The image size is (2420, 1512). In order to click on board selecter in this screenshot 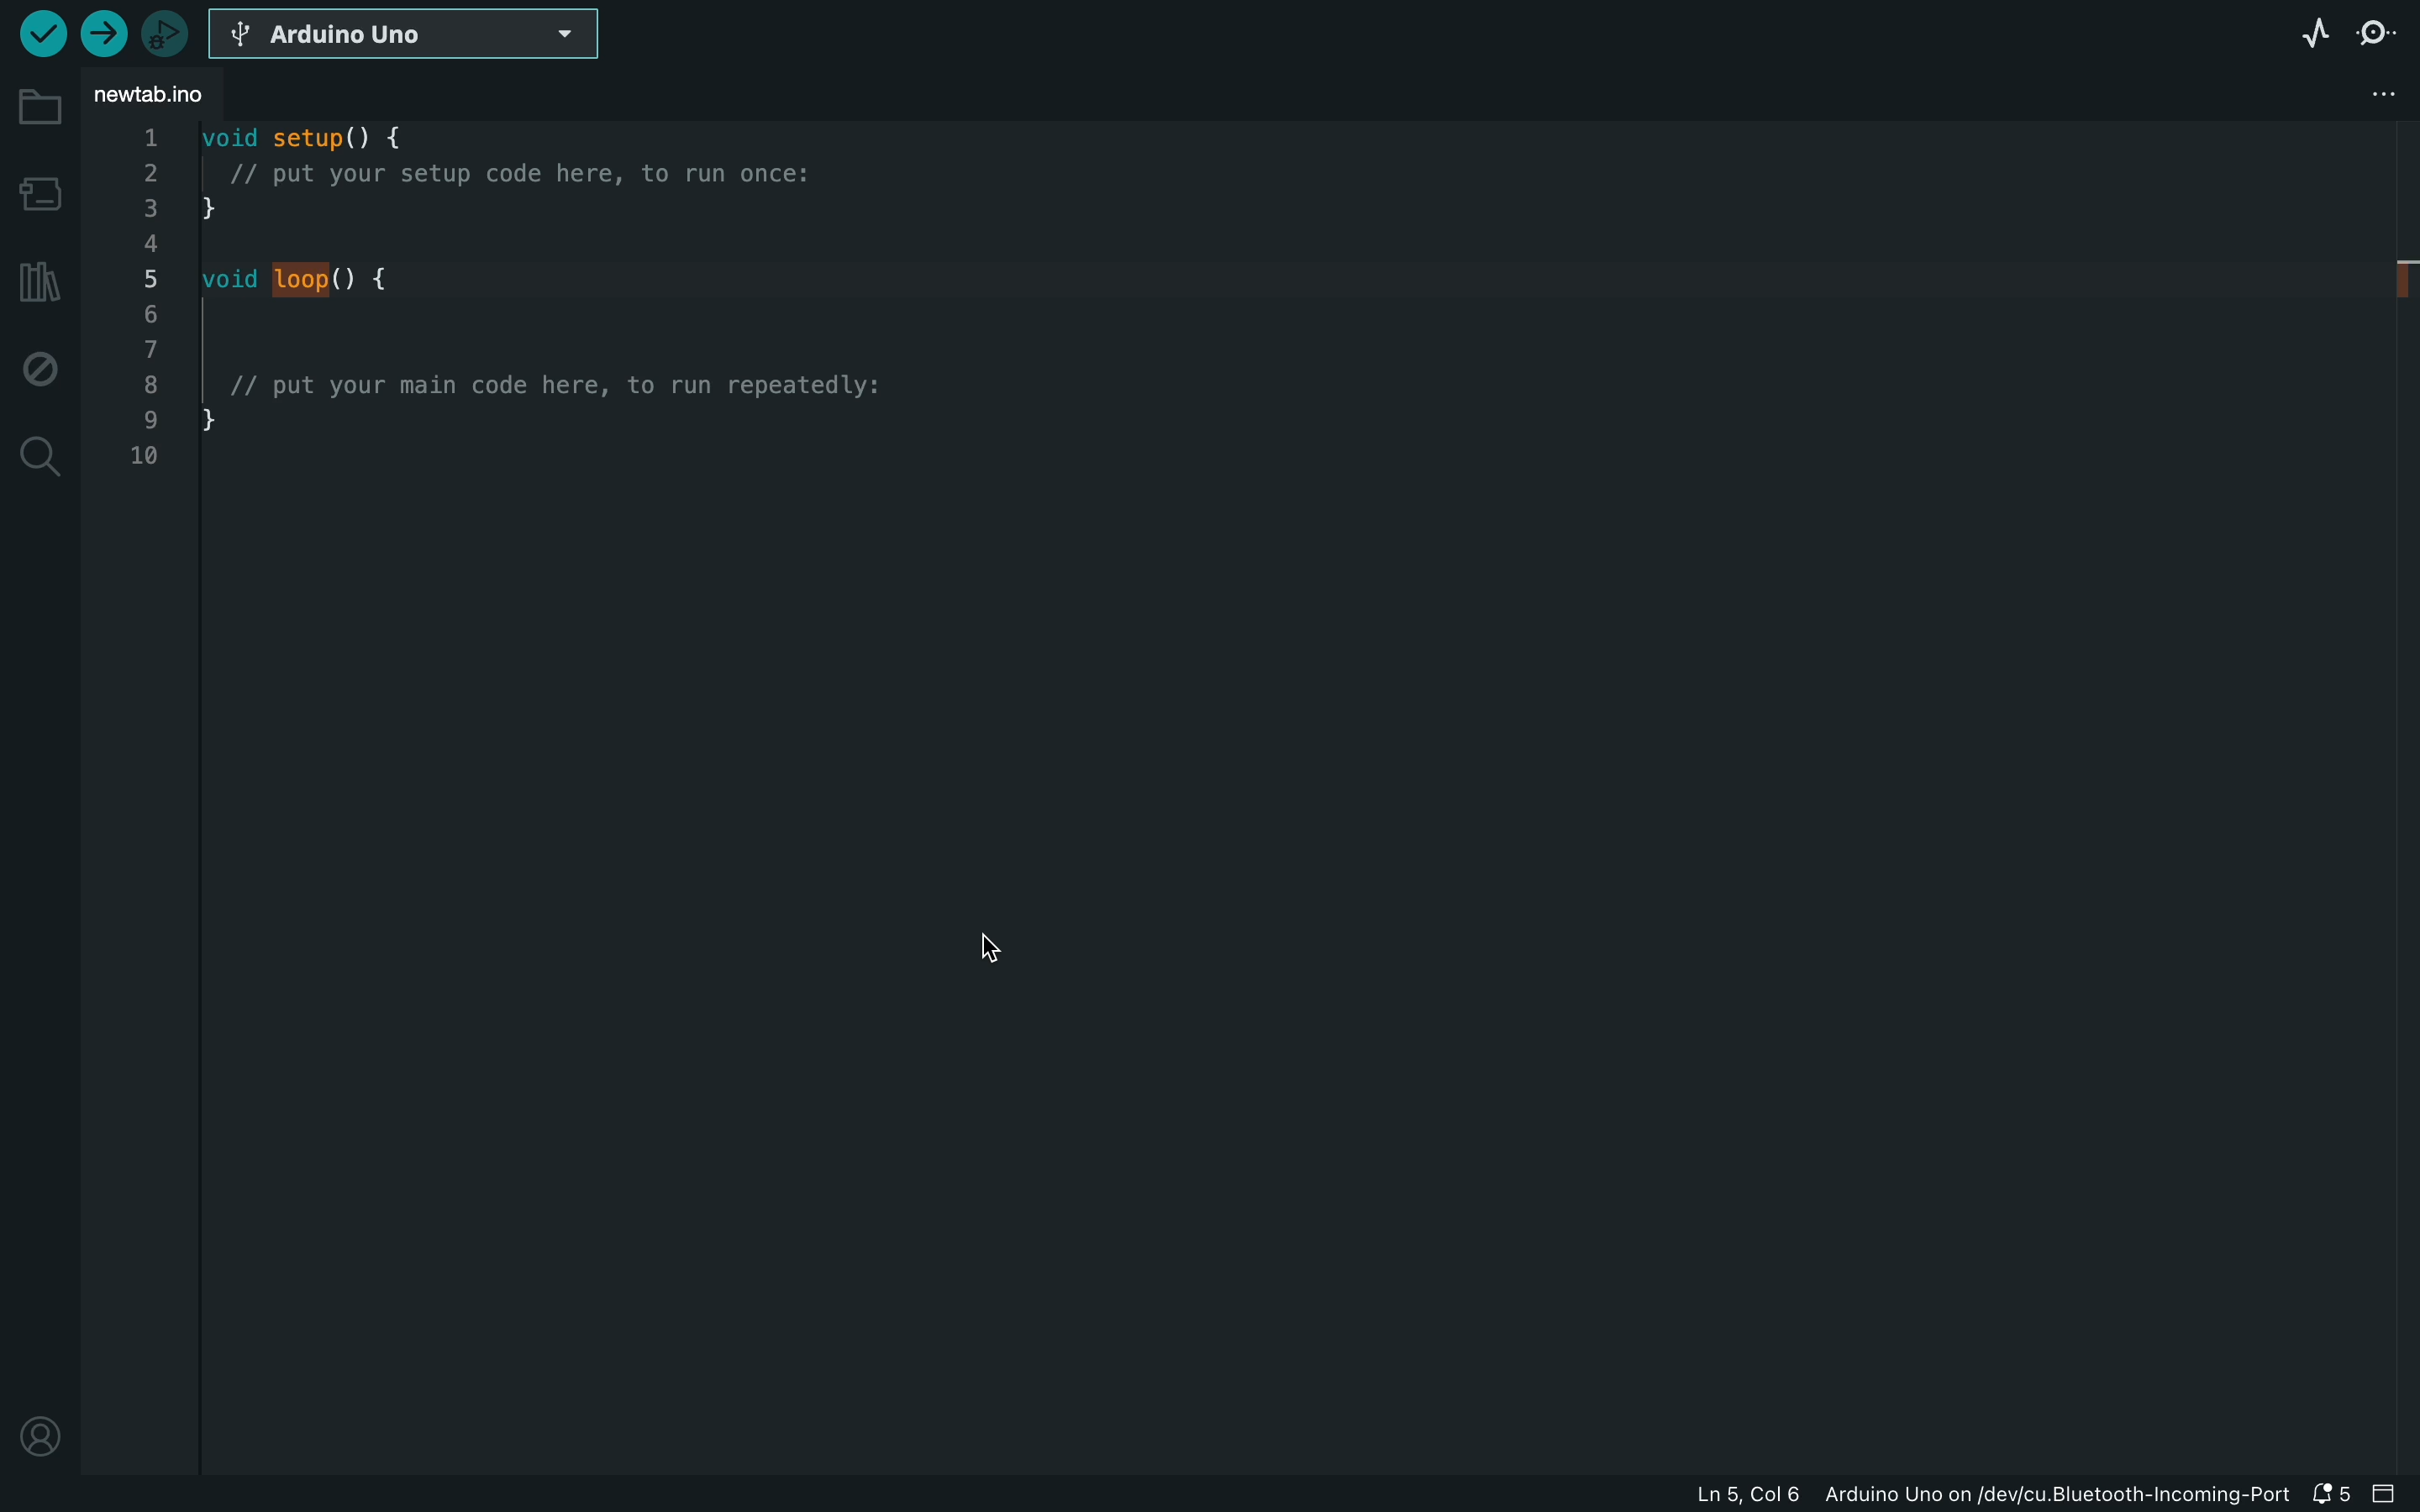, I will do `click(407, 35)`.